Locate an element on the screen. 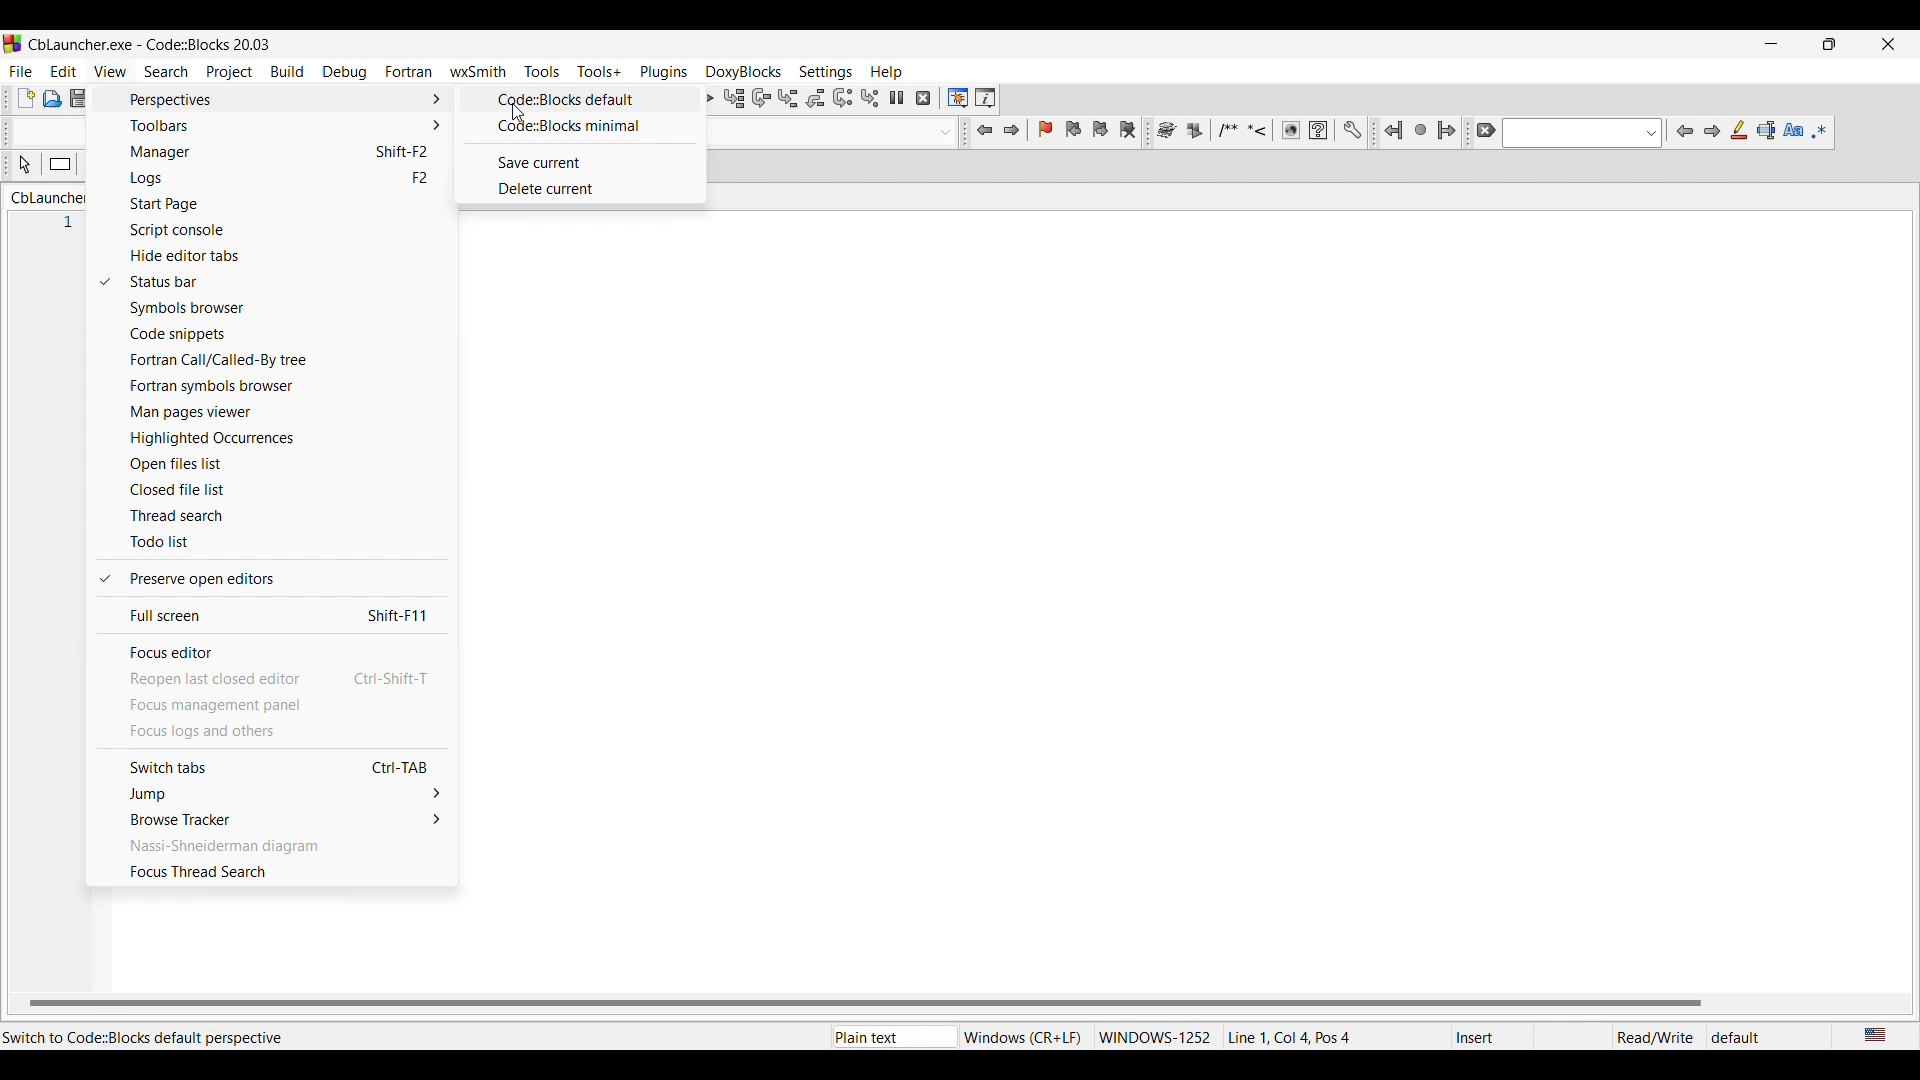 The width and height of the screenshot is (1920, 1080). Build menu is located at coordinates (288, 71).